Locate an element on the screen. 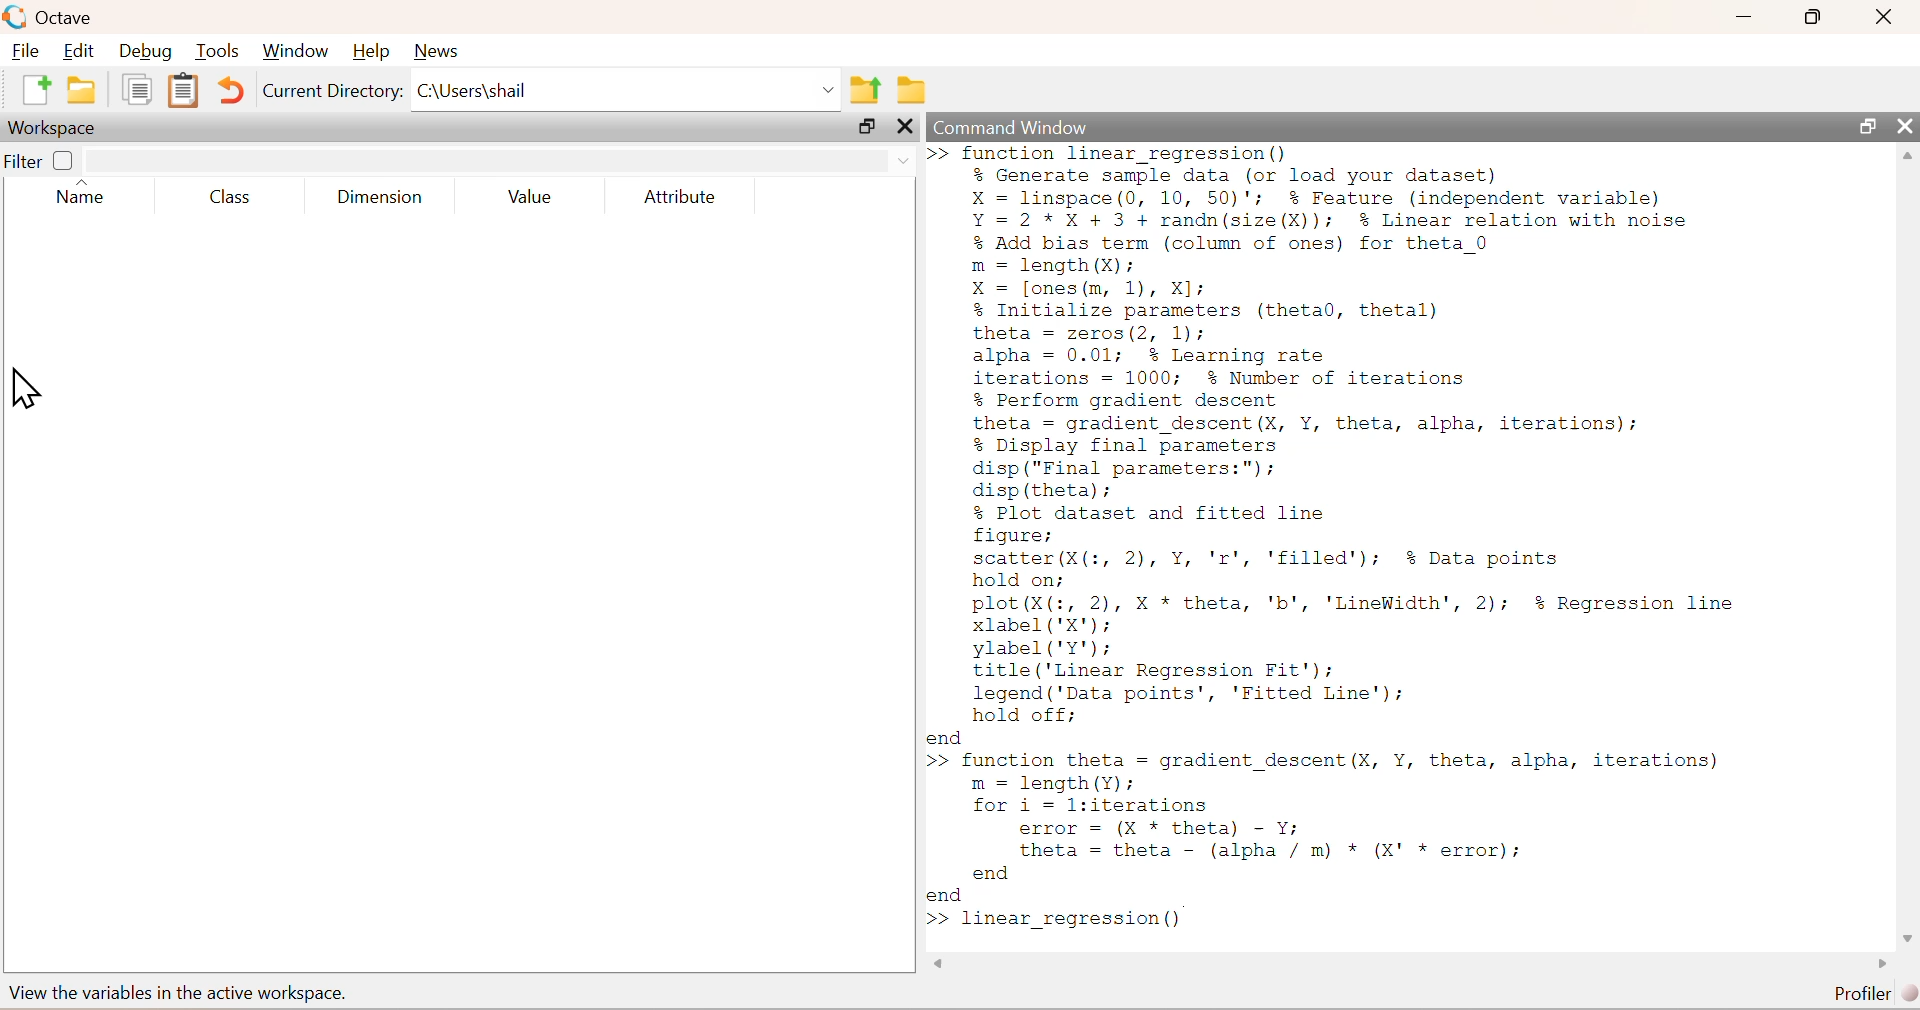 This screenshot has height=1010, width=1920. >>function linear regression()% Generate sample data (or load your dataset)X = linspace(0, 10, 50)'; % Feature (independent variable)Y=2*X+ 3 + randn(size(X)); % Linear relation with noise% Add bias term (column of ones) for theta 0m = length (X):X = [ones (m, 1), X];% Initialize parameters (theta0, thetal) is located at coordinates (1312, 232).